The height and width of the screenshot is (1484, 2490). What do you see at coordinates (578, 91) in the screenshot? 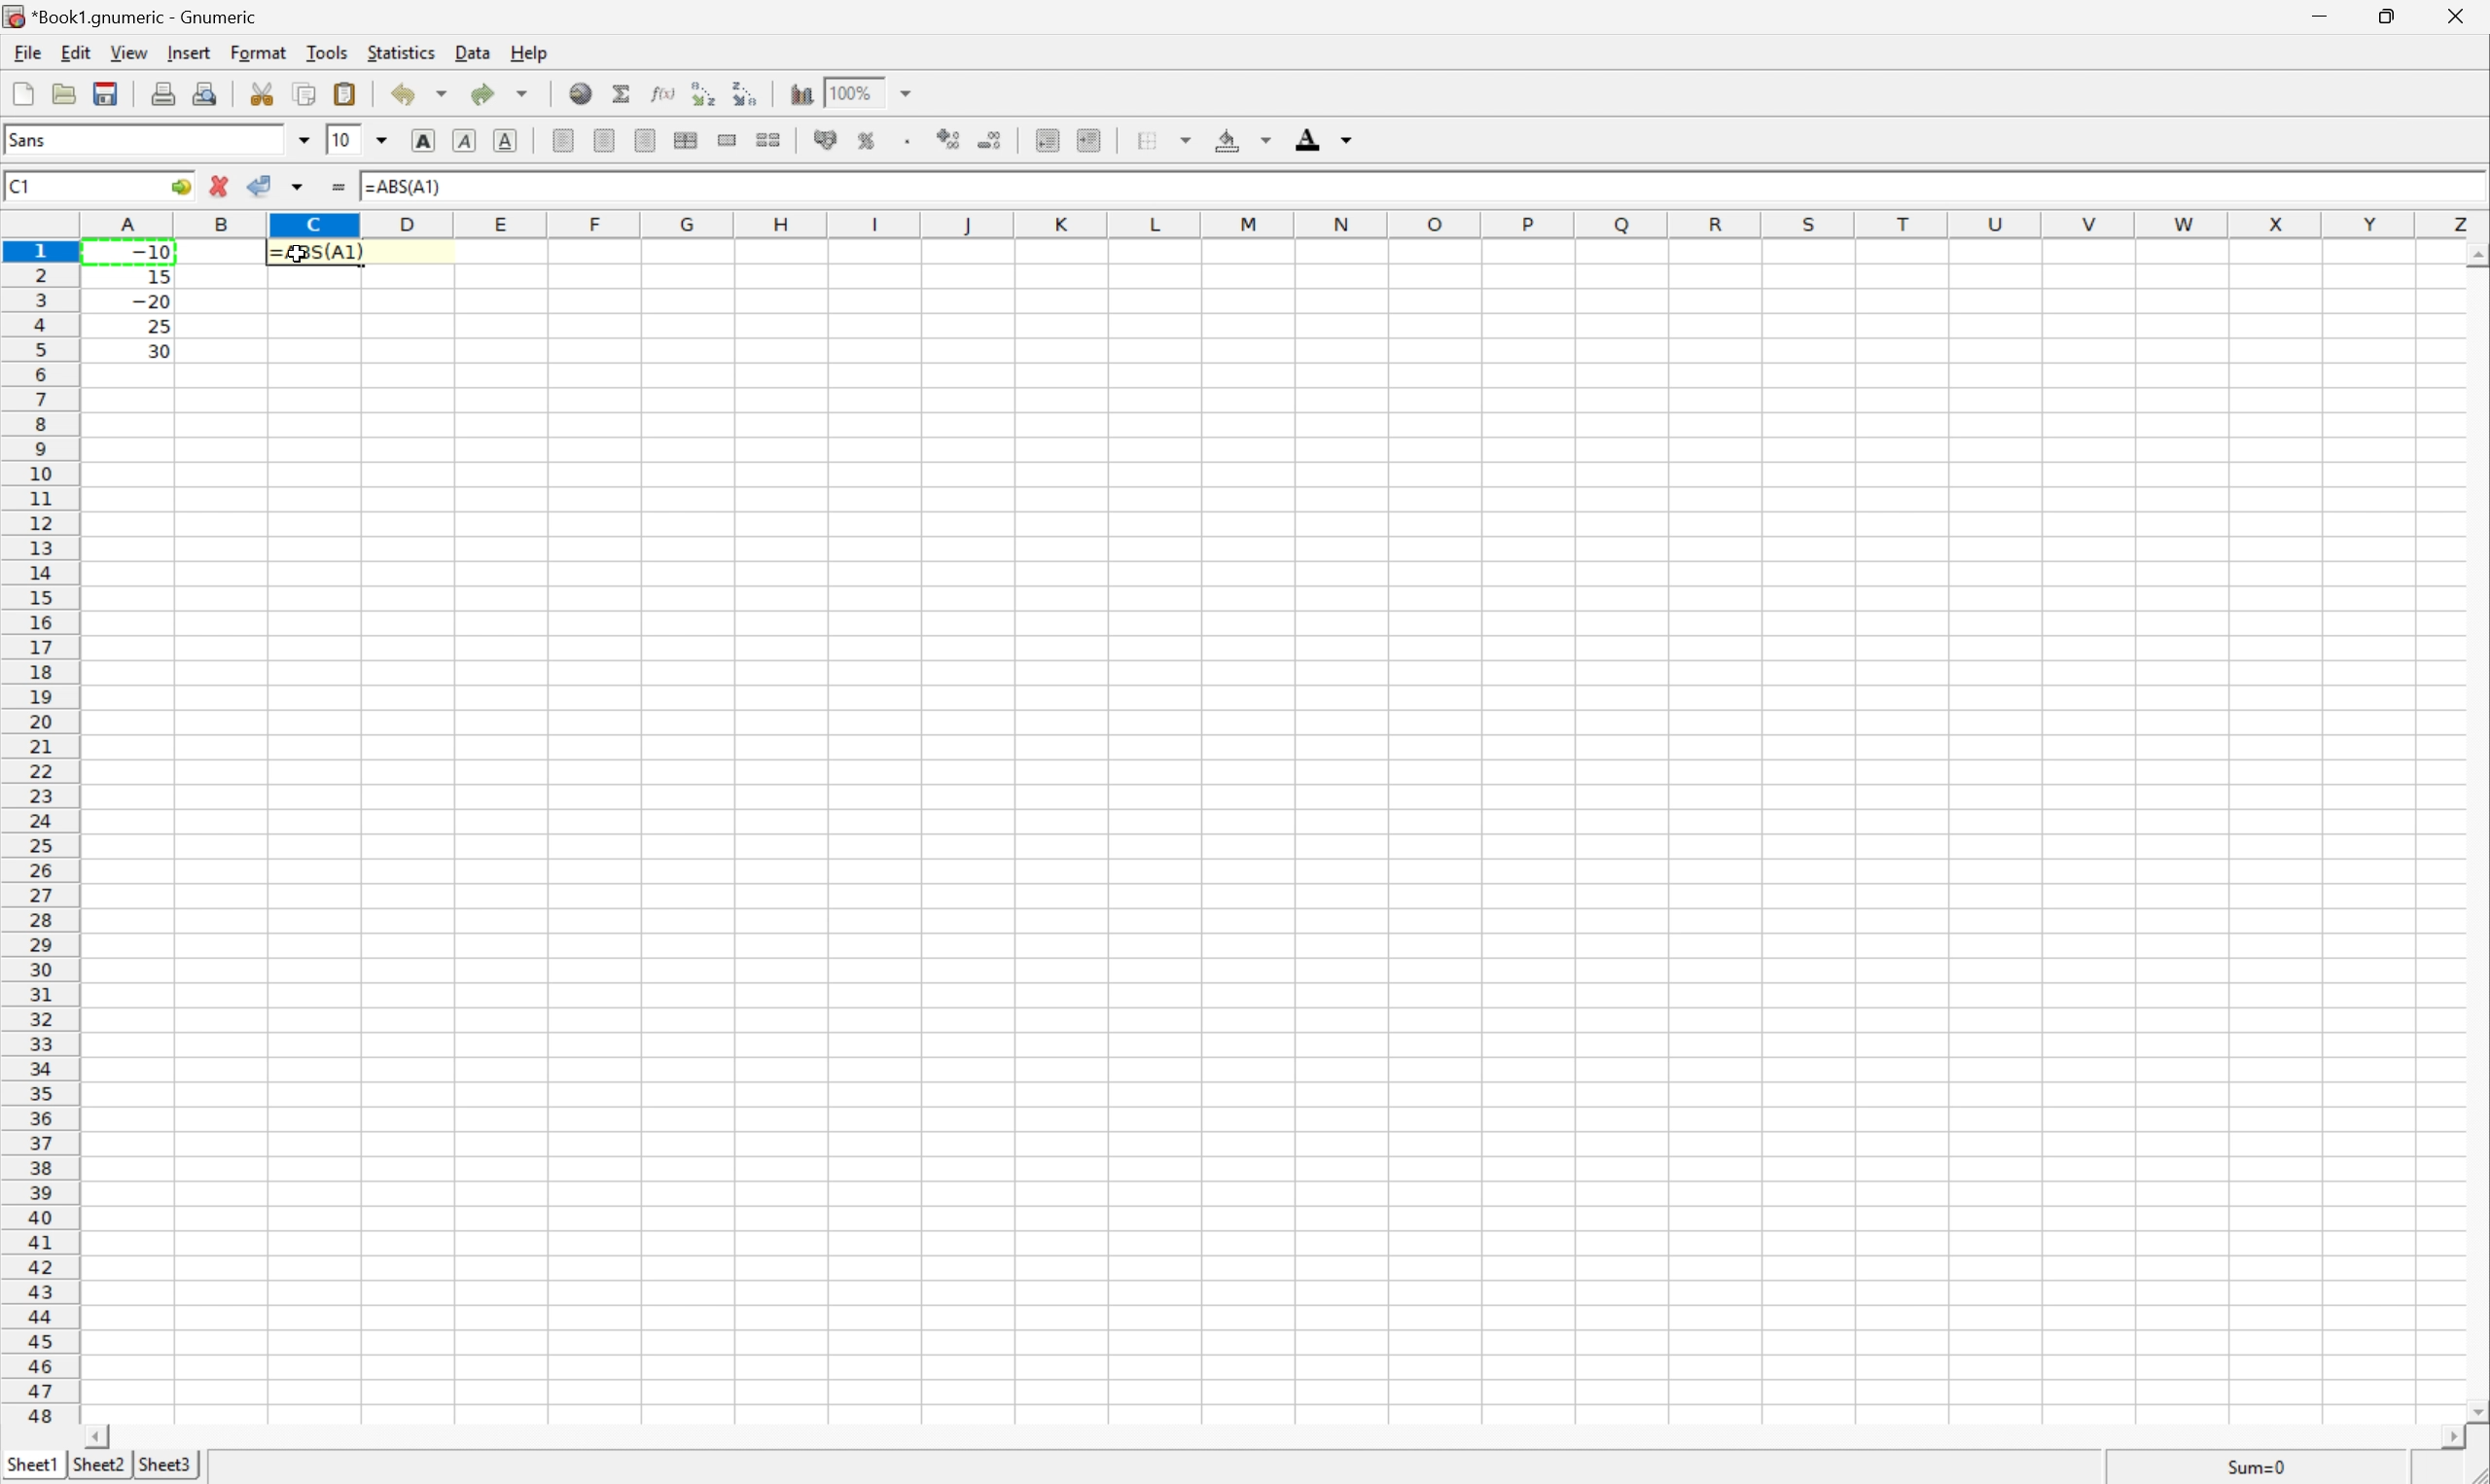
I see `Insert hyperlink` at bounding box center [578, 91].